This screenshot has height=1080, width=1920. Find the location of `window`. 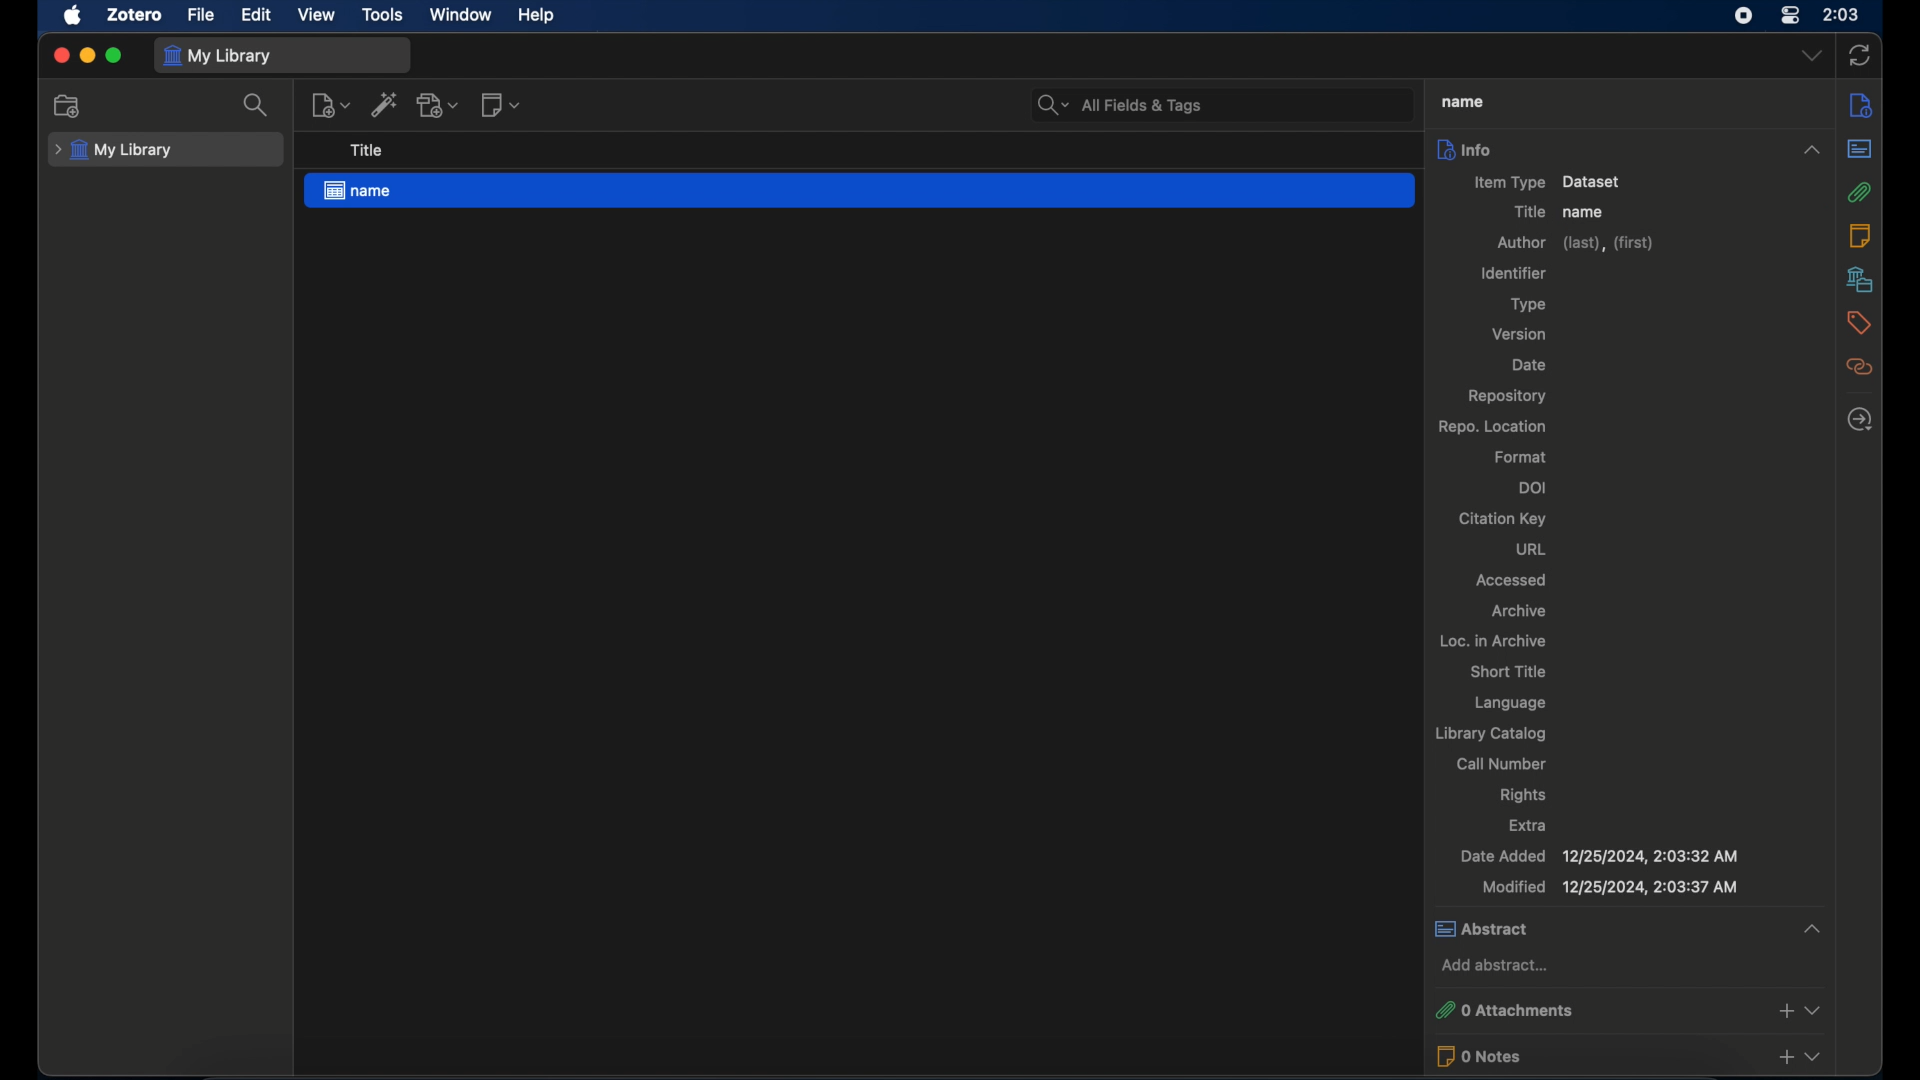

window is located at coordinates (461, 15).